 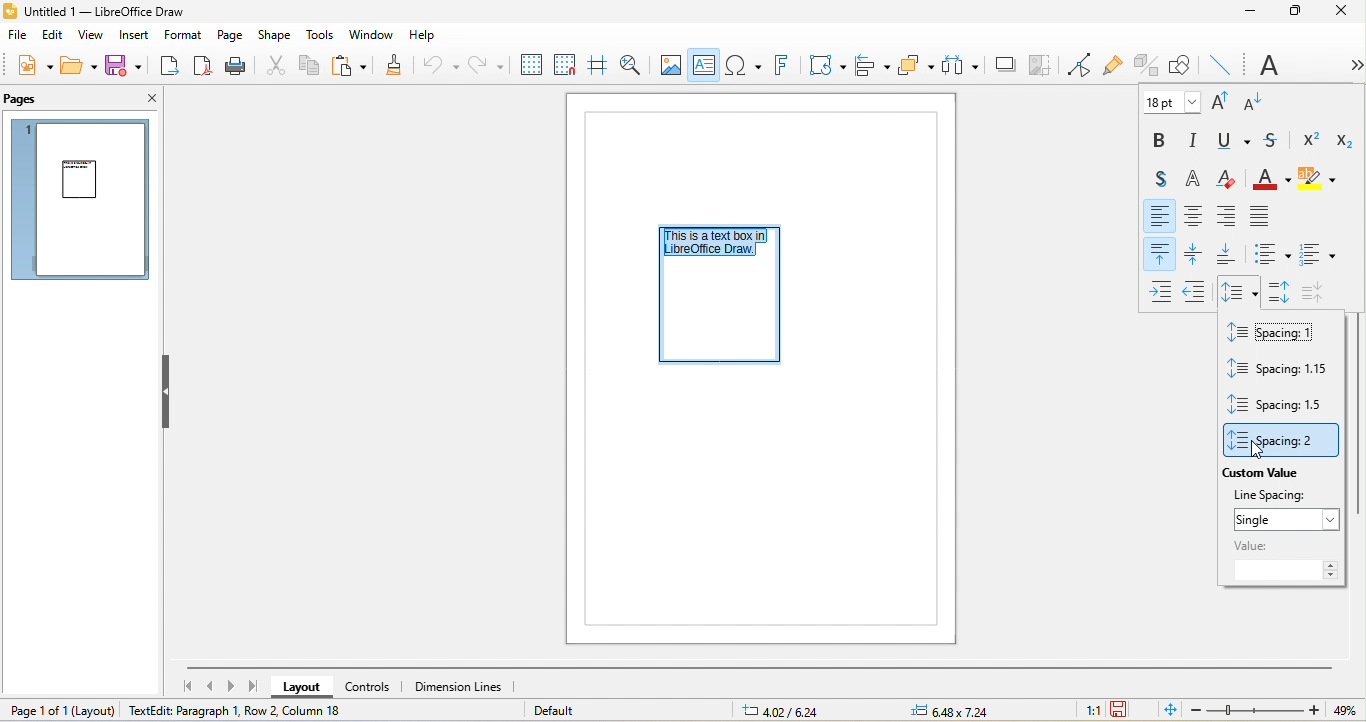 I want to click on help, so click(x=424, y=37).